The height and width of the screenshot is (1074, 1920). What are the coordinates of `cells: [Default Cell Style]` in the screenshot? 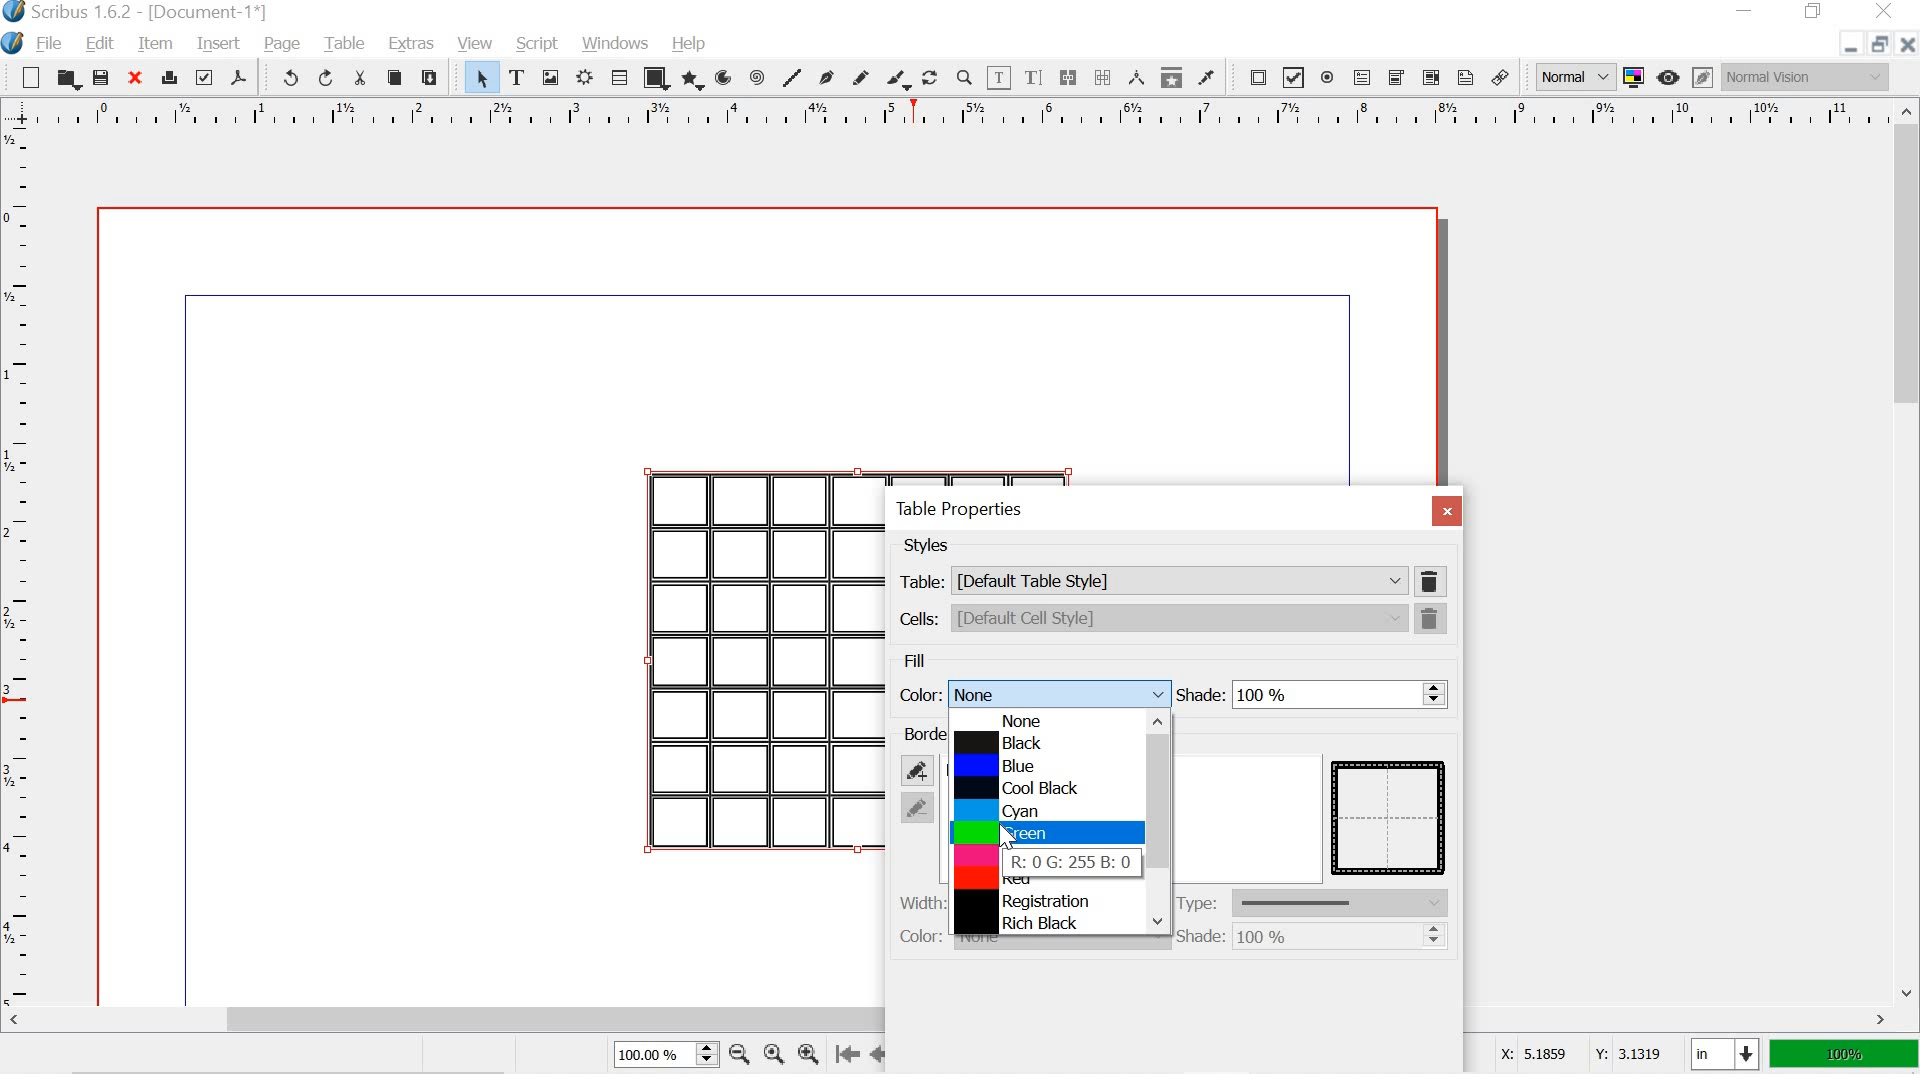 It's located at (1152, 618).